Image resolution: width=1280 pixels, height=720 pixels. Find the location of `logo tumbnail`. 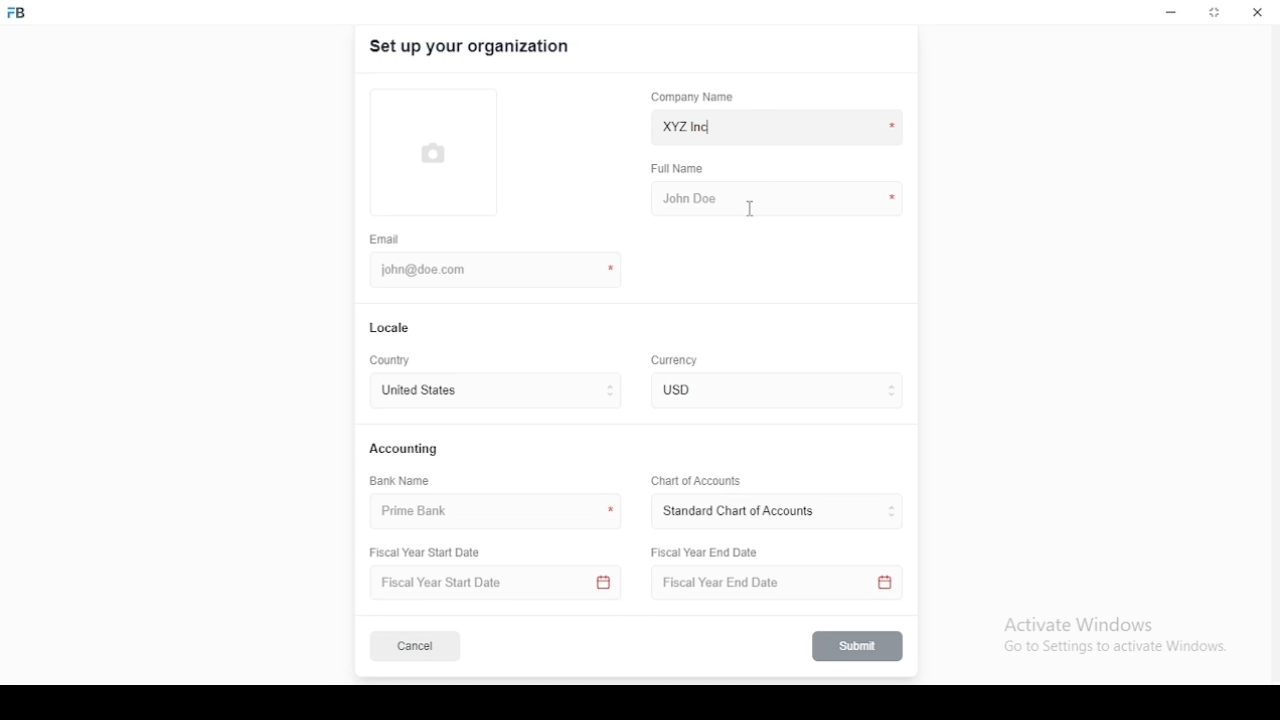

logo tumbnail is located at coordinates (439, 153).